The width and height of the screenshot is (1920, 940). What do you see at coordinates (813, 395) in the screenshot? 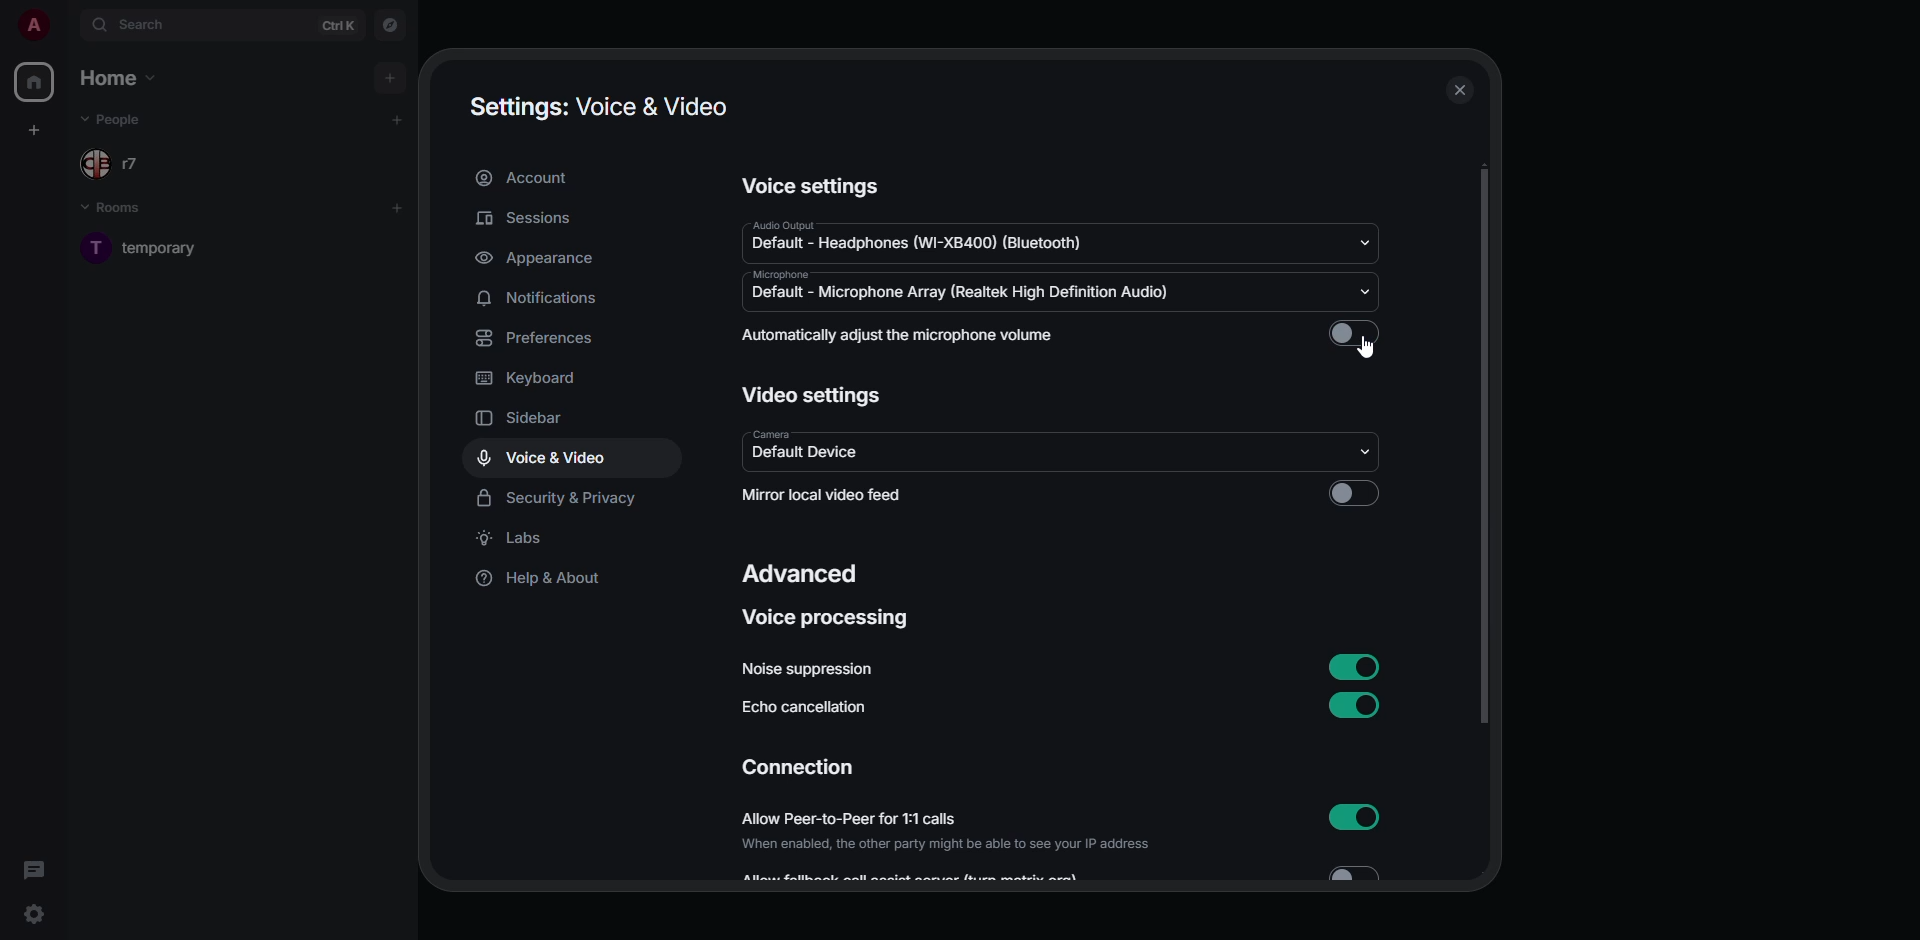
I see `video settings` at bounding box center [813, 395].